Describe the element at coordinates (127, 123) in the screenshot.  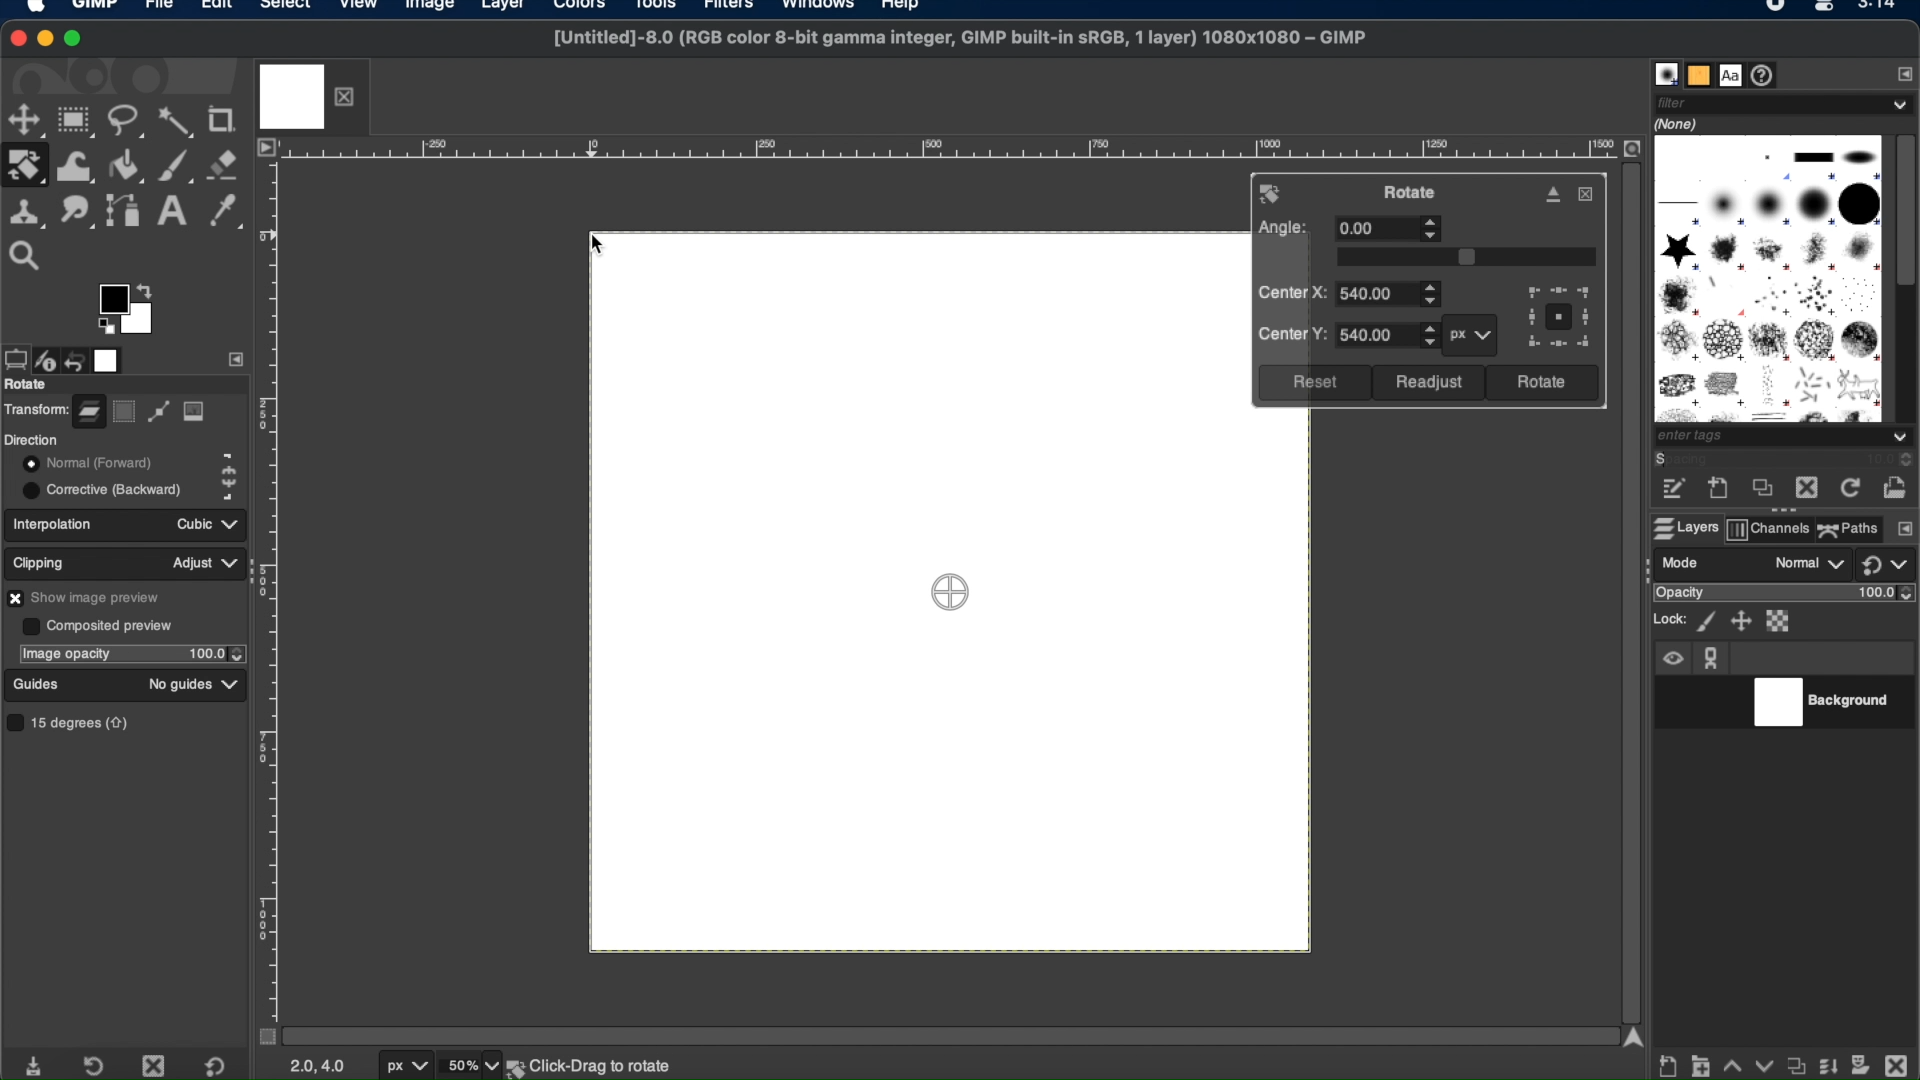
I see `free select tool` at that location.